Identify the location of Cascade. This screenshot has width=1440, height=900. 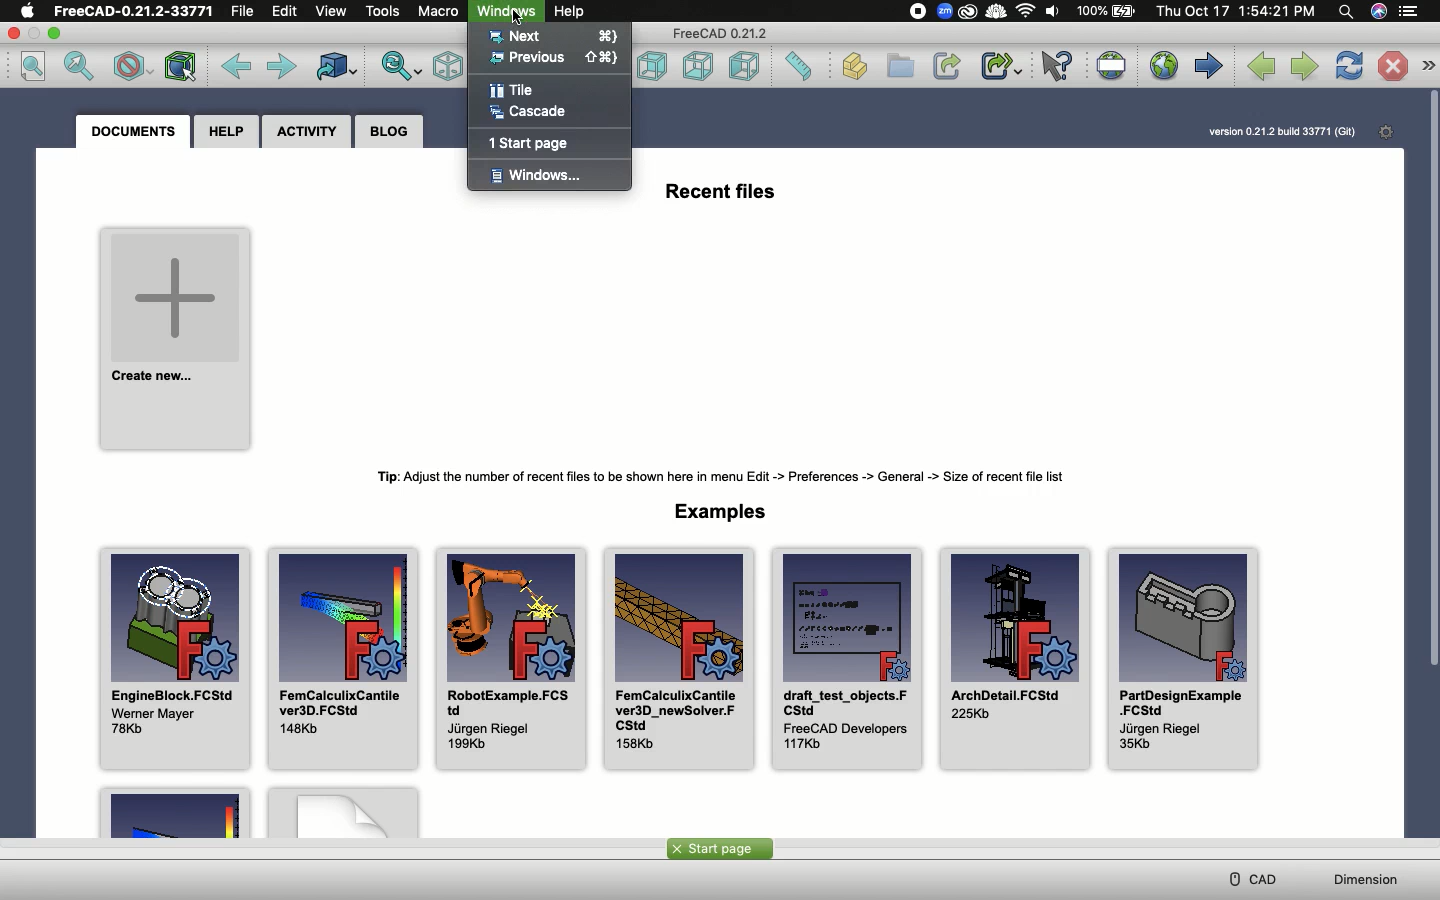
(532, 114).